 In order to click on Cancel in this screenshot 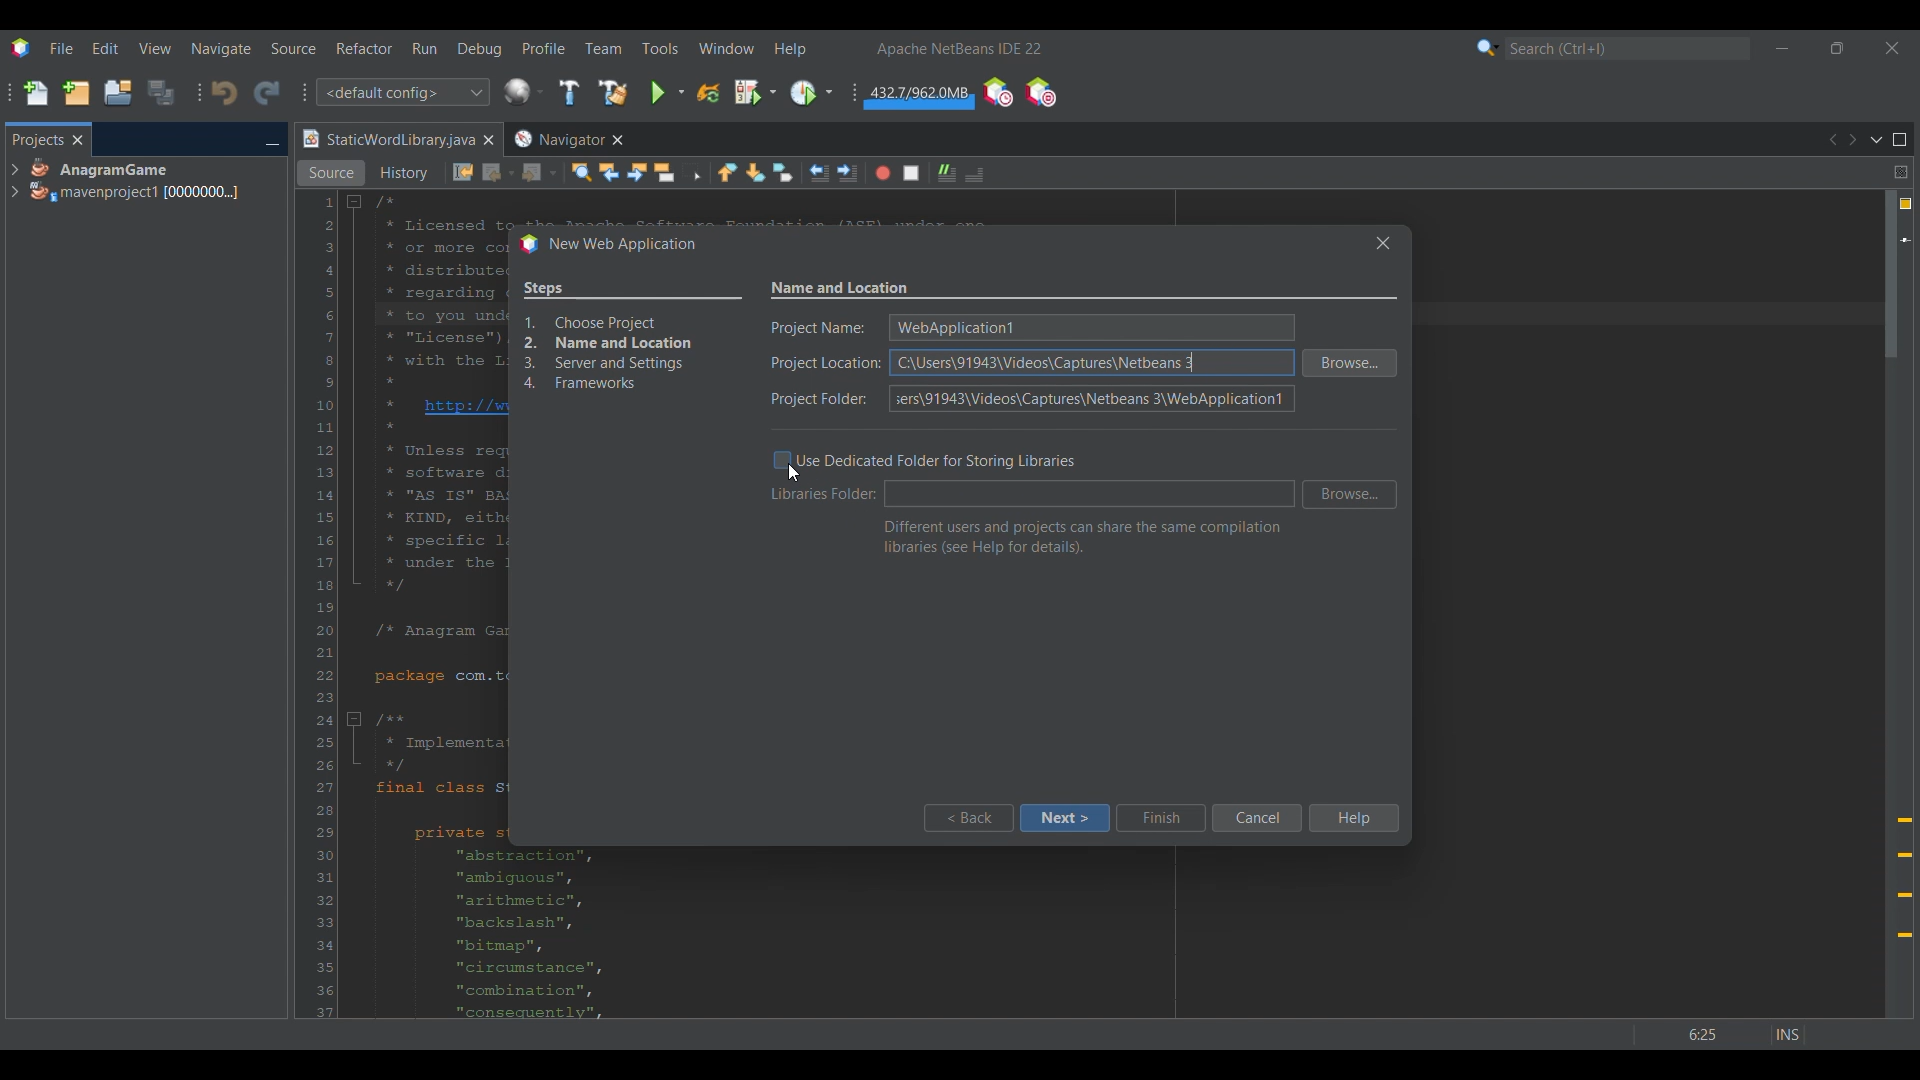, I will do `click(1256, 818)`.